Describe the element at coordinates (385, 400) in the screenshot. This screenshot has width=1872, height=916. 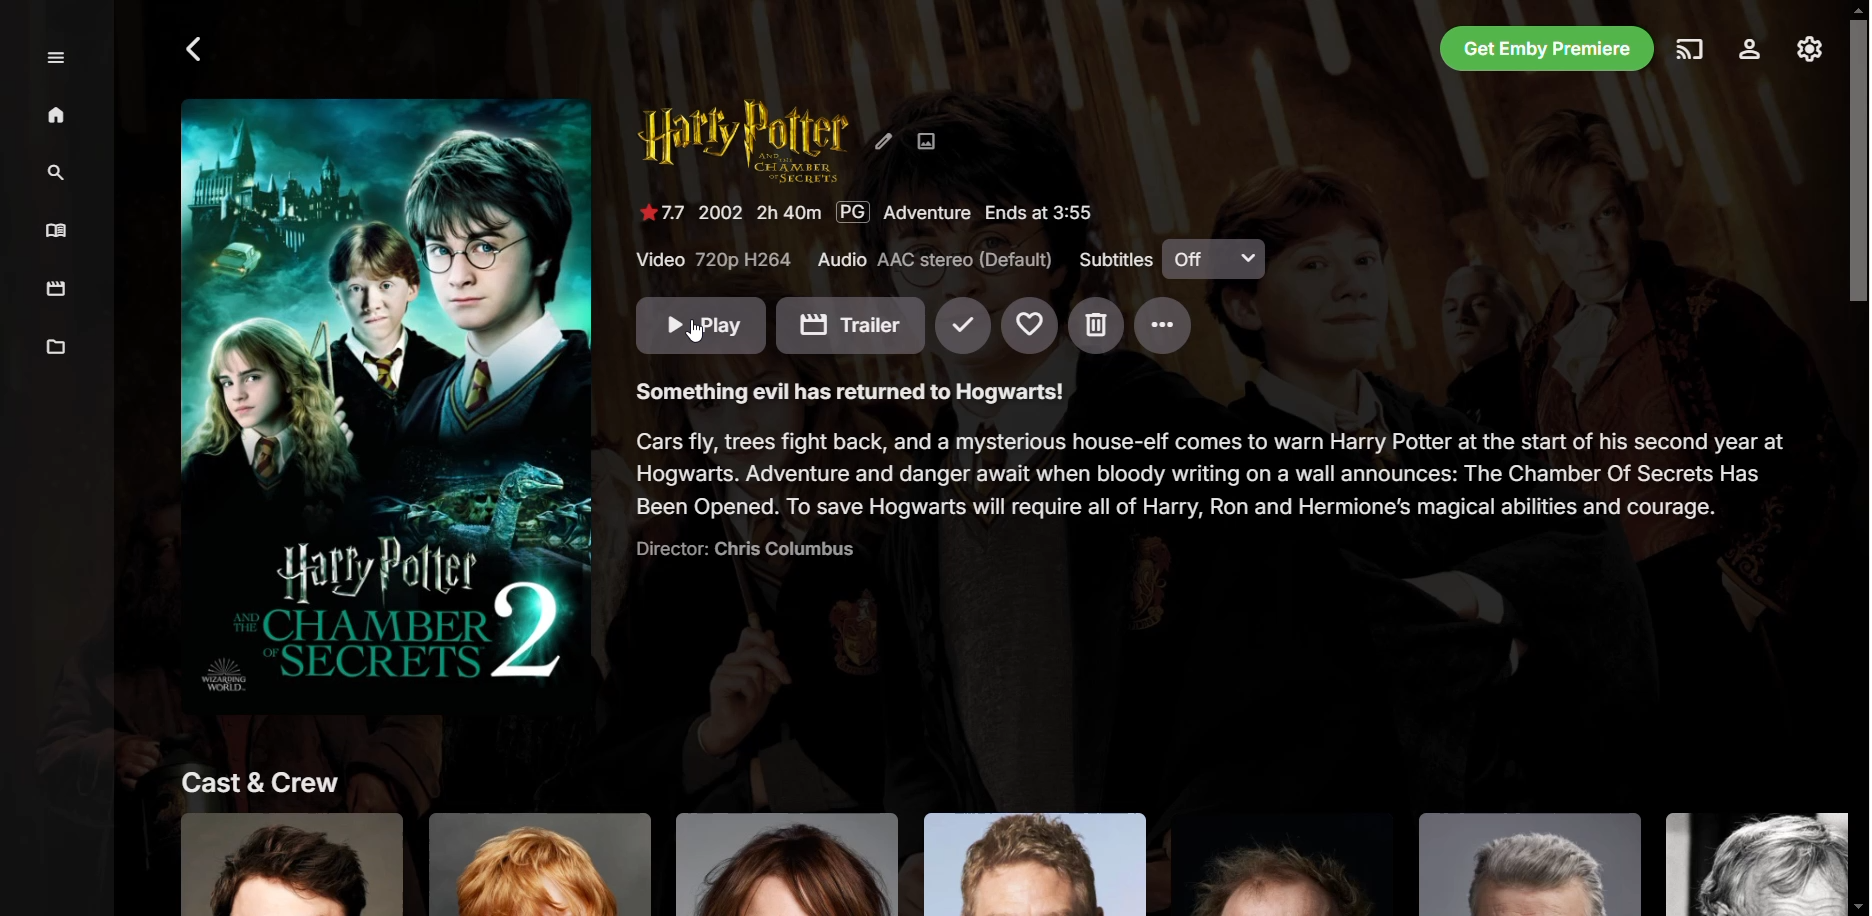
I see `Movie Image/Click to Play movie` at that location.